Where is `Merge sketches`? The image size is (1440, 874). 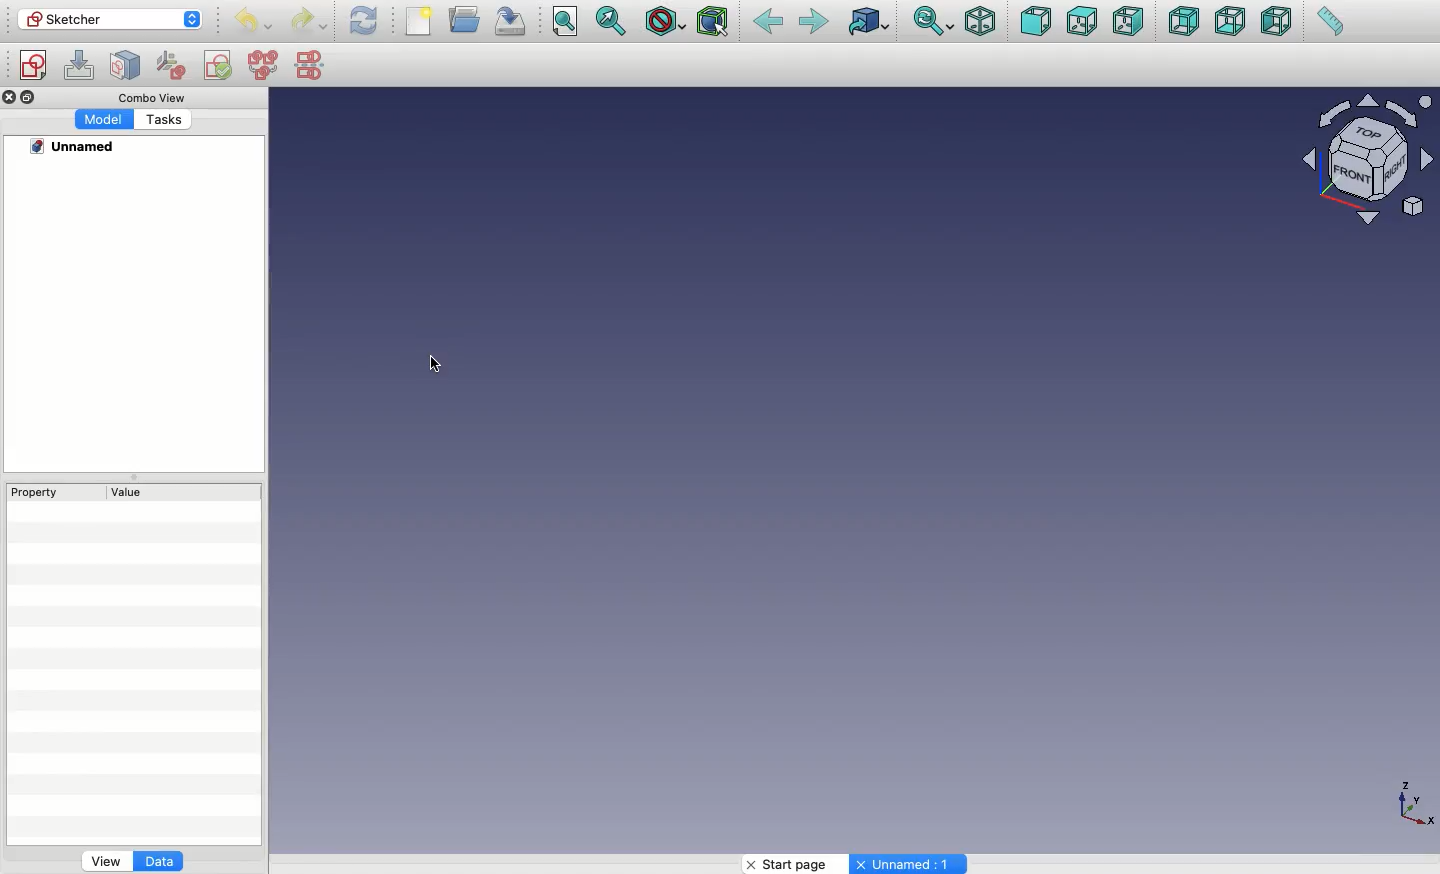 Merge sketches is located at coordinates (263, 66).